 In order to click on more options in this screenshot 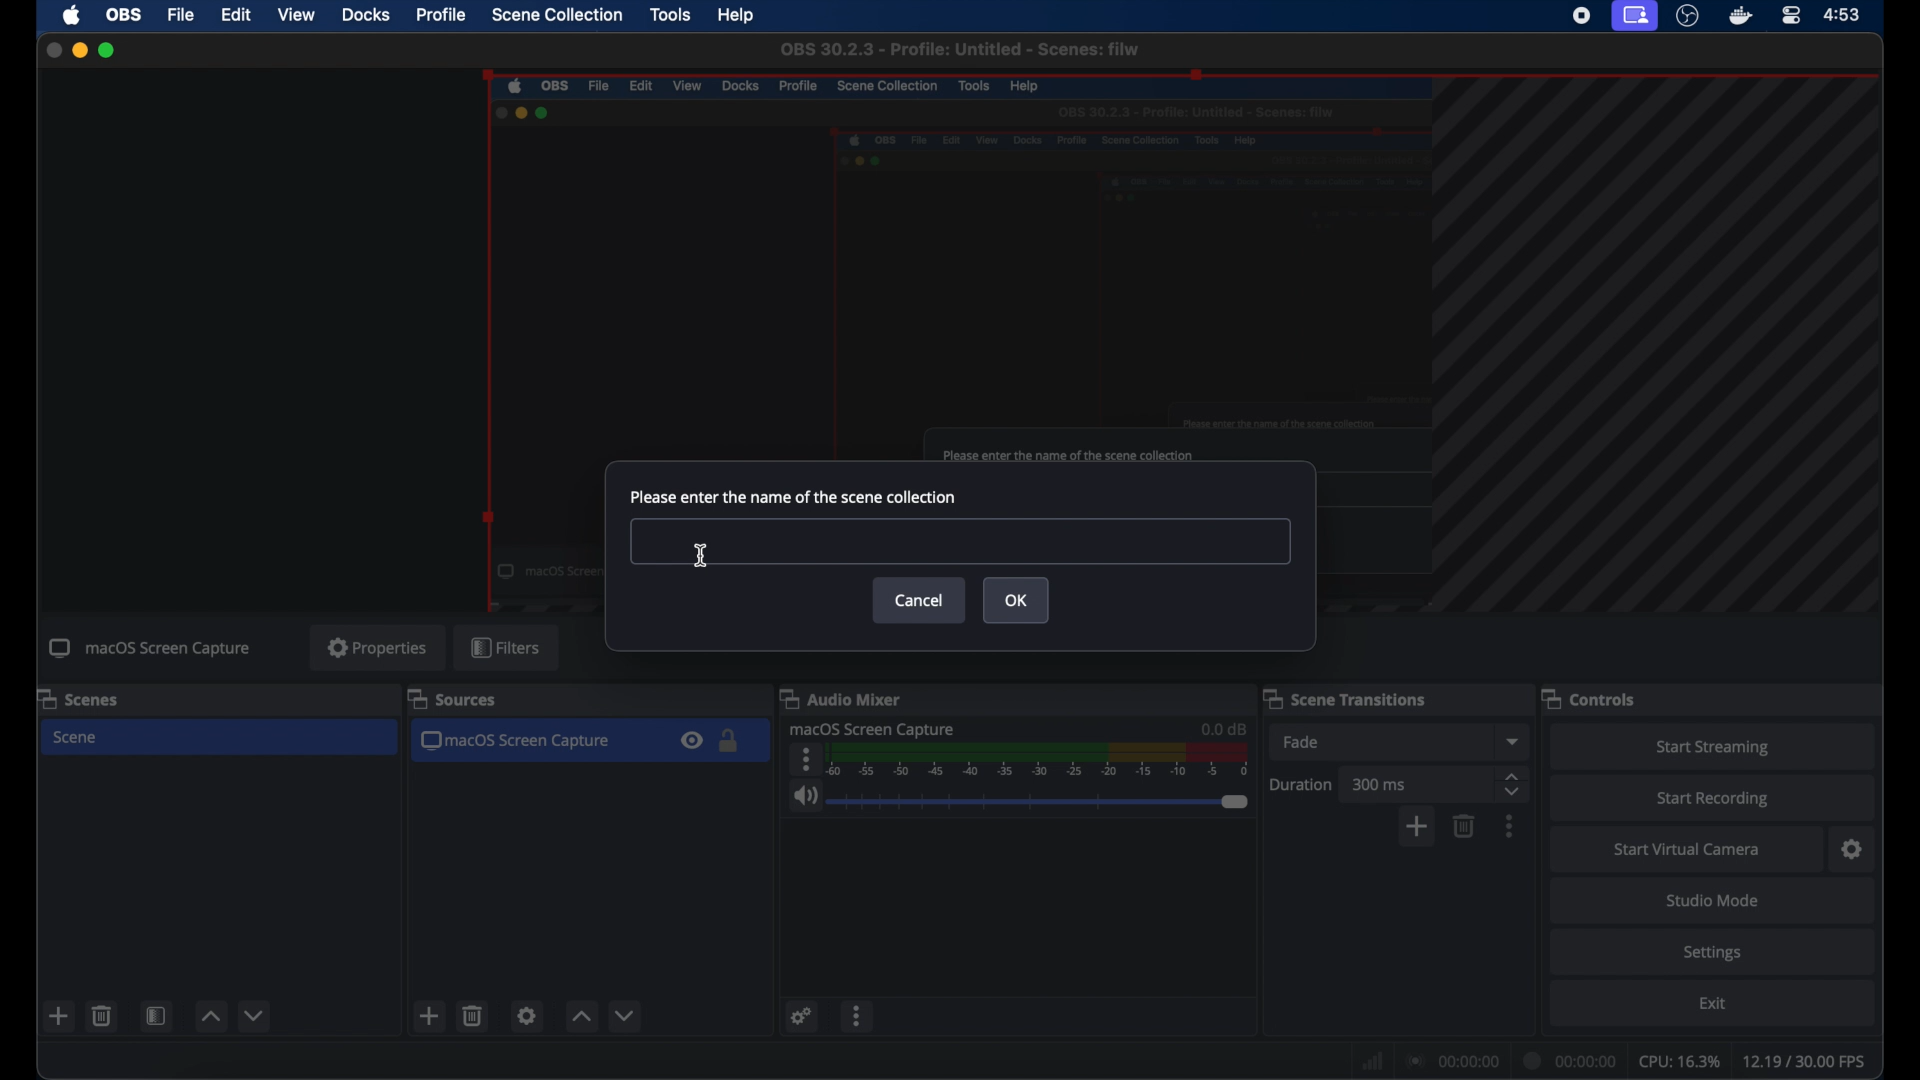, I will do `click(803, 760)`.